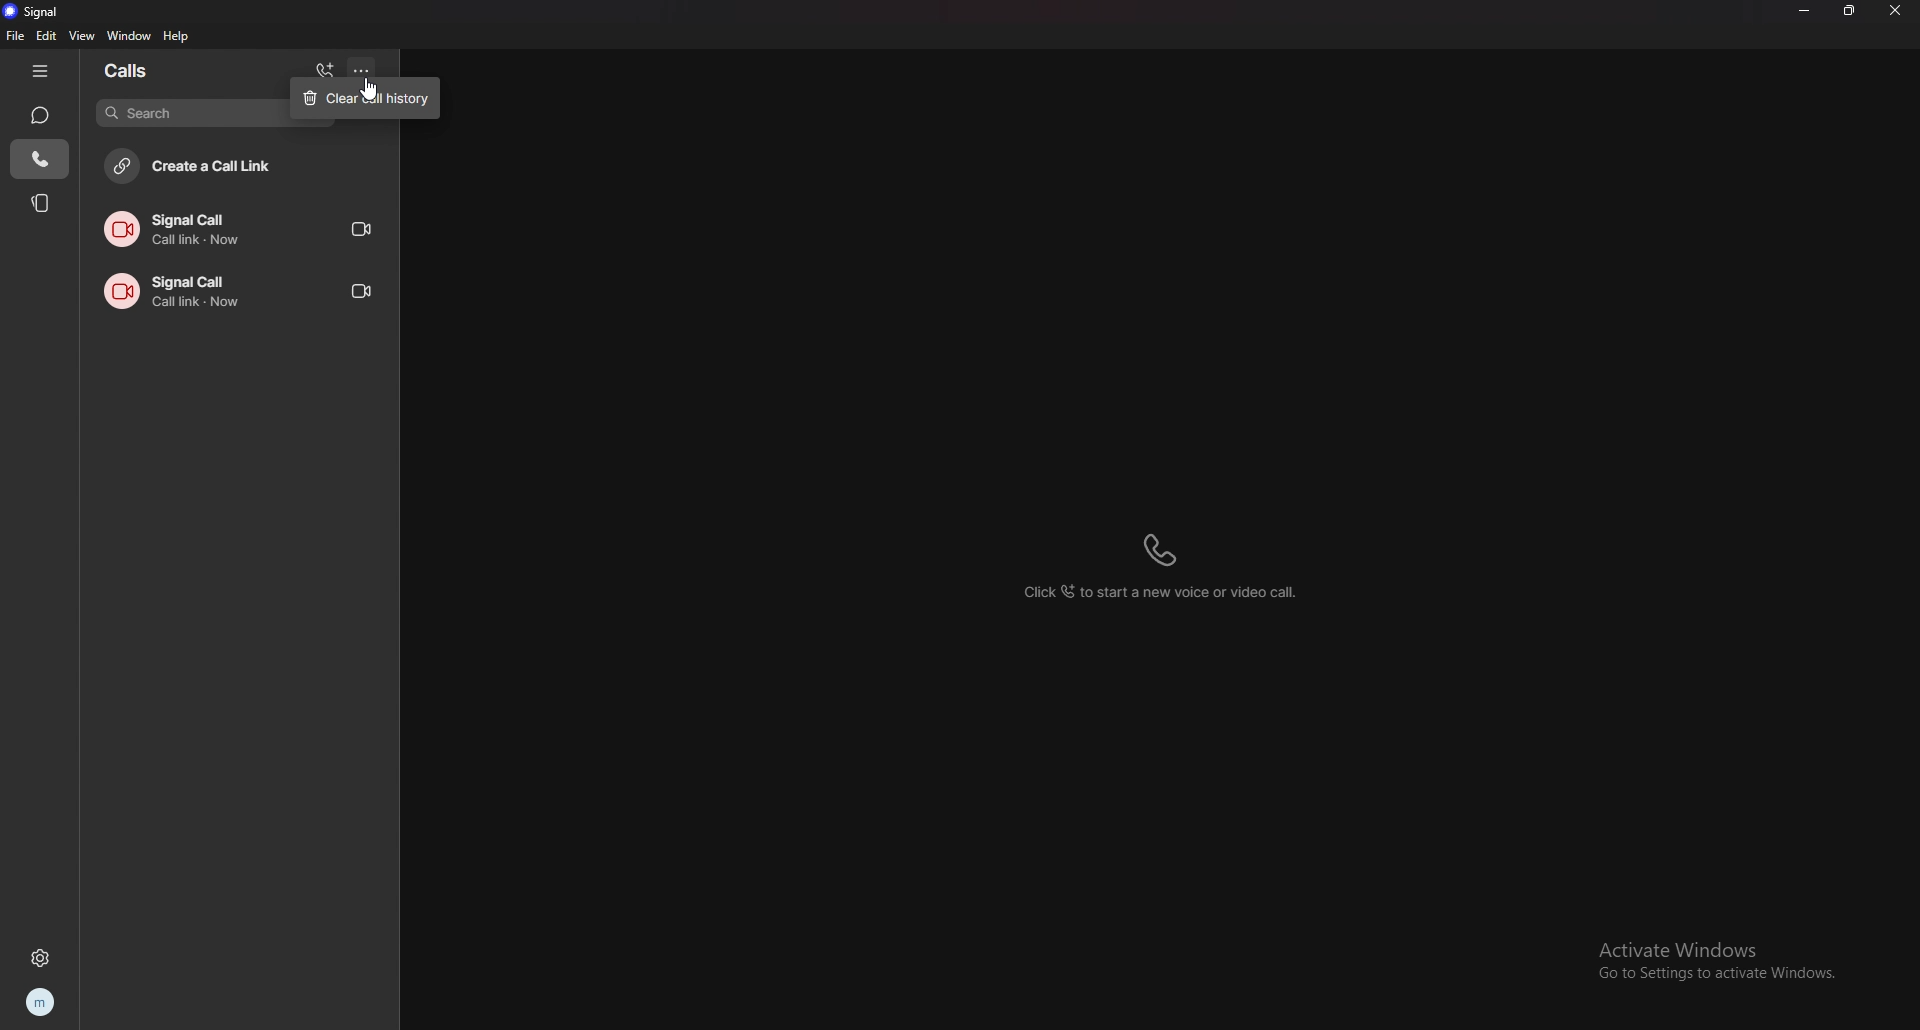 The width and height of the screenshot is (1920, 1030). Describe the element at coordinates (1805, 11) in the screenshot. I see `minimize` at that location.